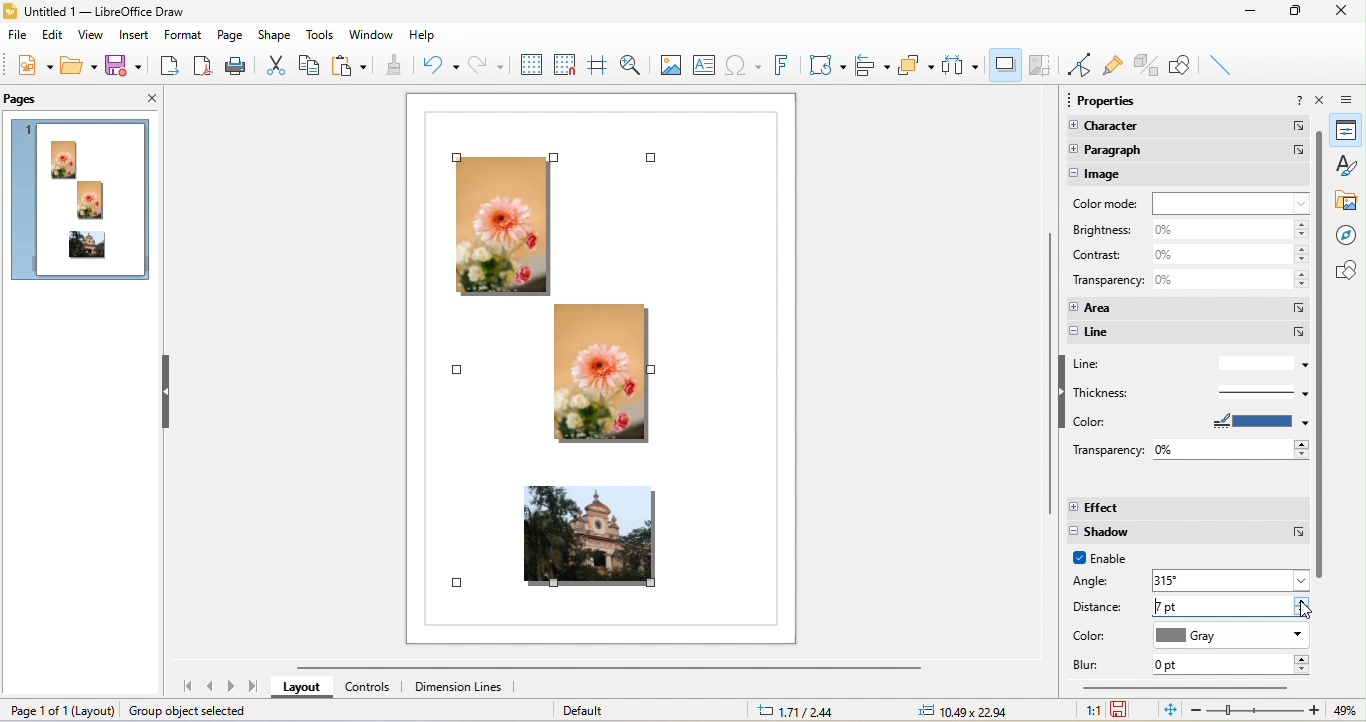 Image resolution: width=1366 pixels, height=722 pixels. Describe the element at coordinates (704, 64) in the screenshot. I see `text box` at that location.